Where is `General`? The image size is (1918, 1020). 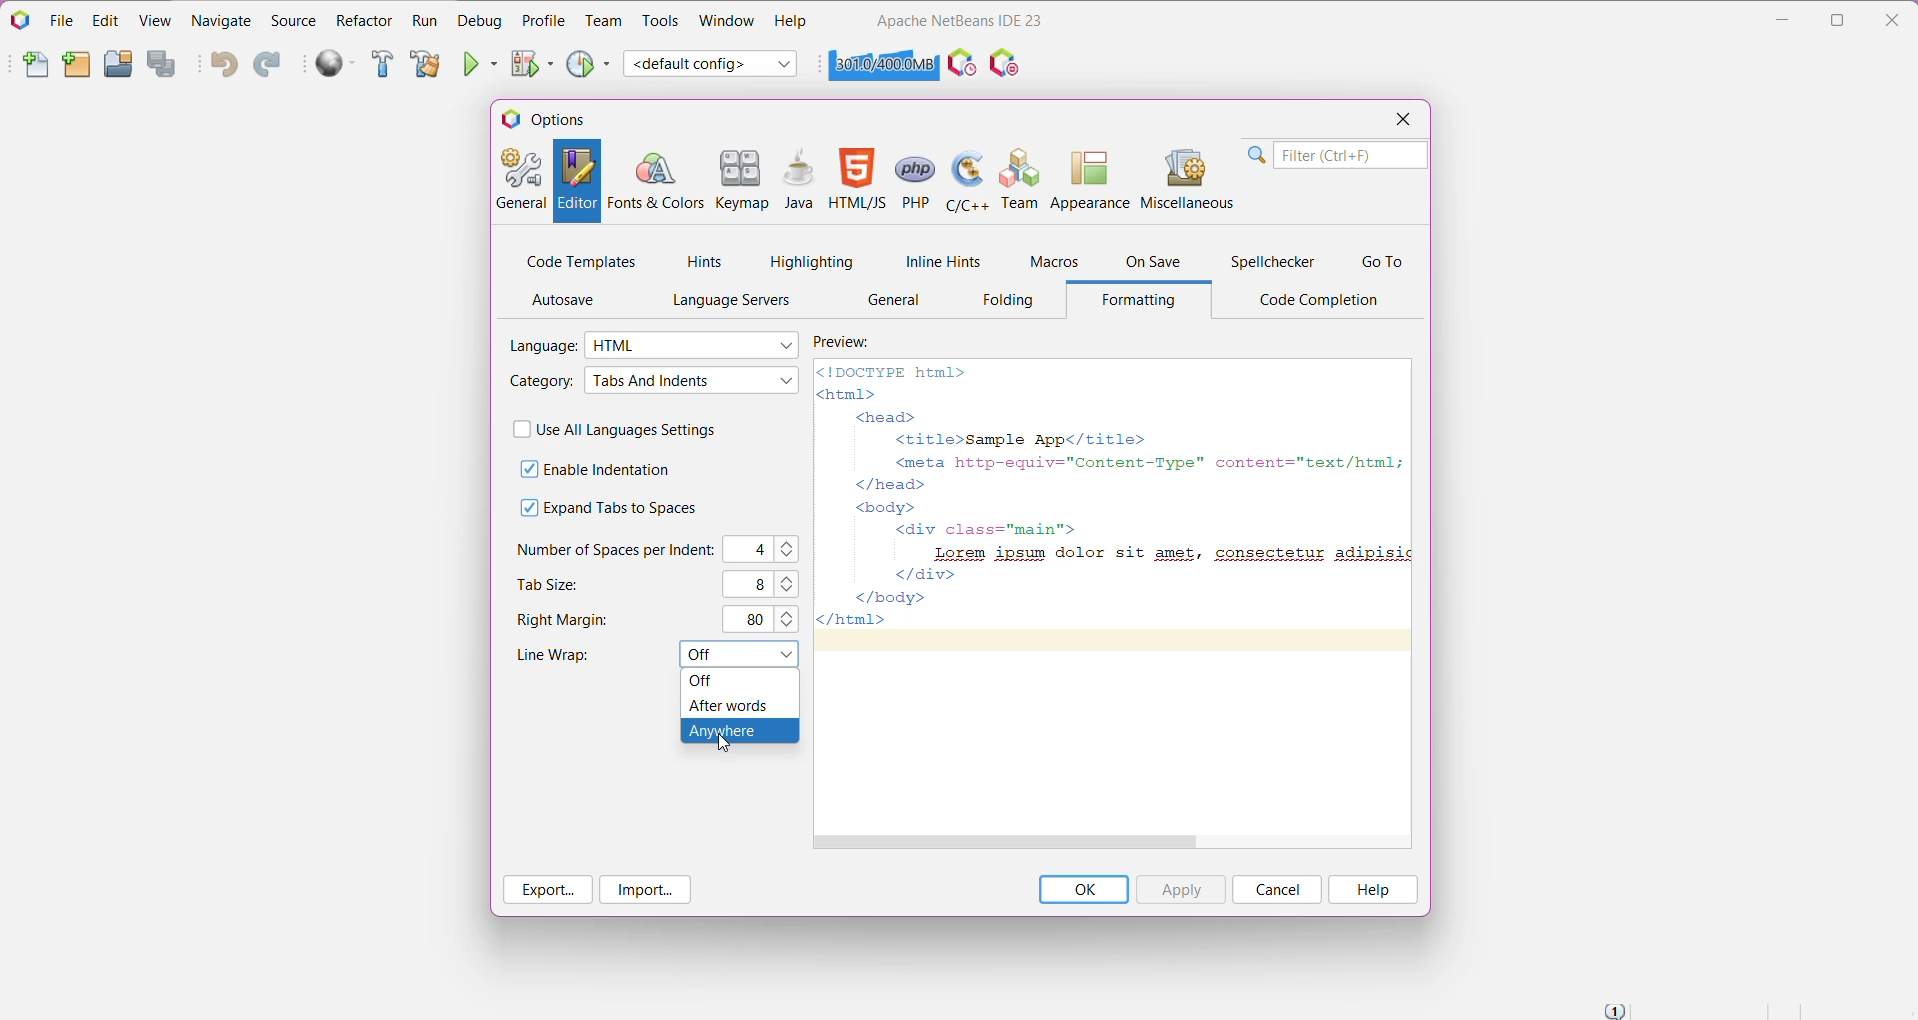 General is located at coordinates (520, 181).